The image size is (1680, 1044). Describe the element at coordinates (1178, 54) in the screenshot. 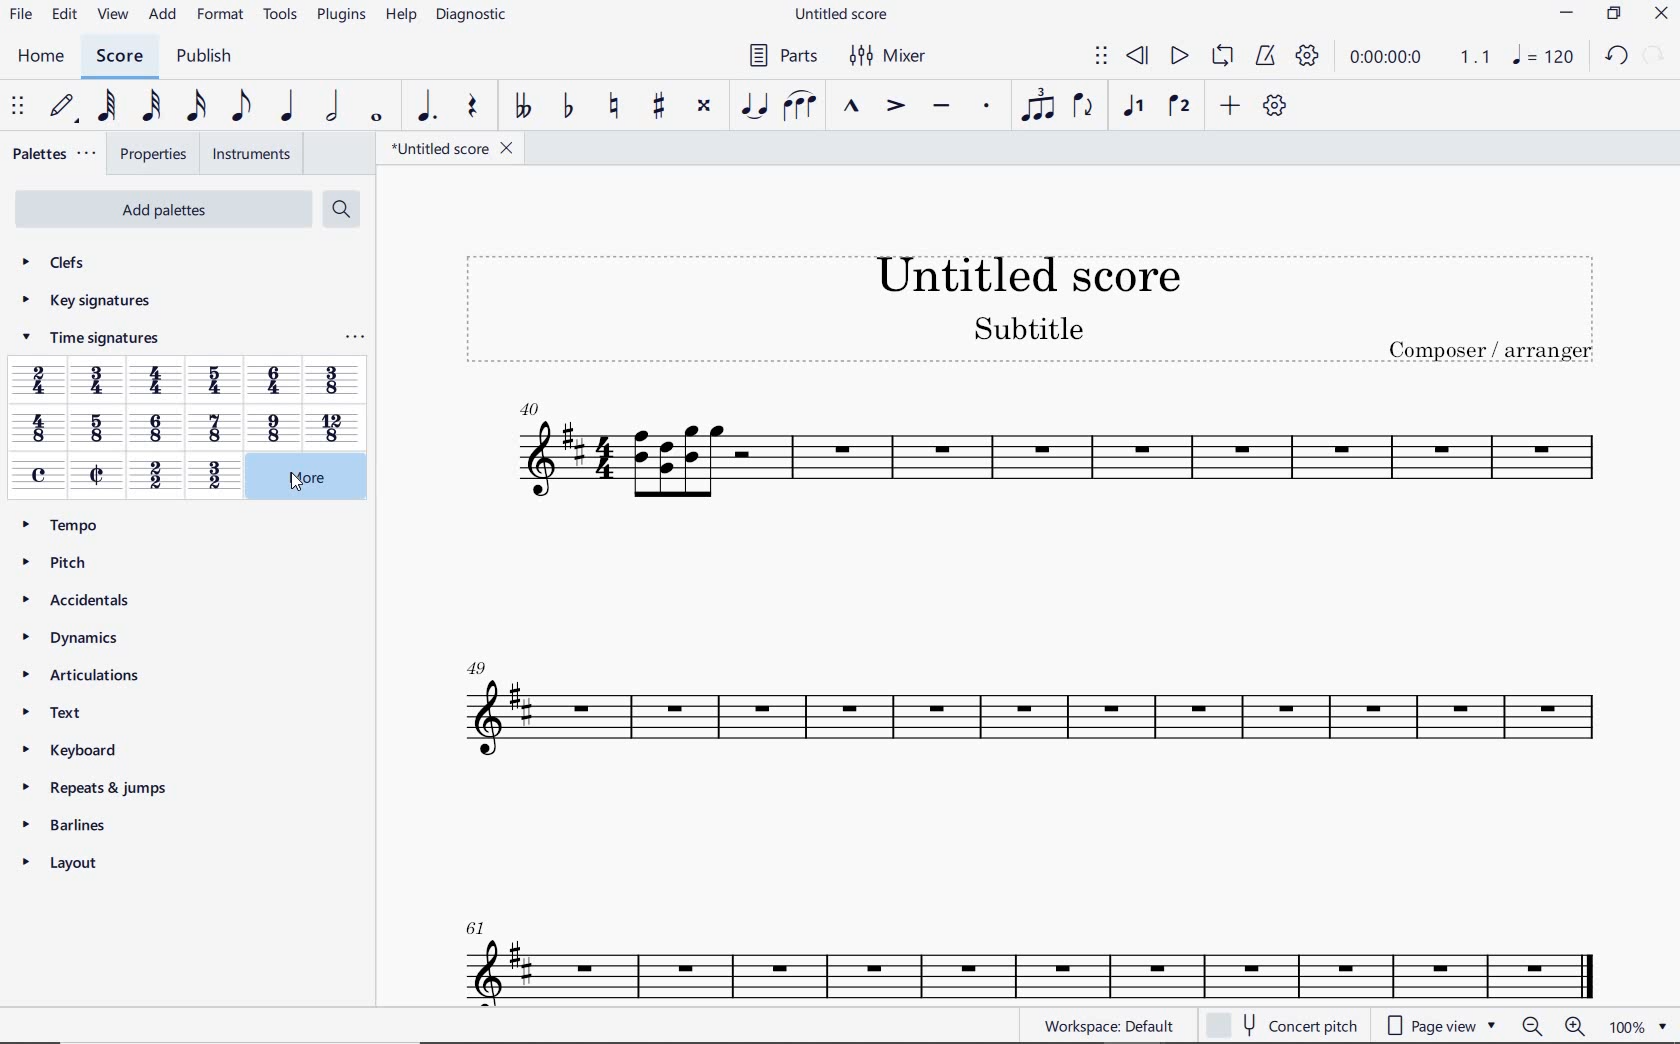

I see `PLAY` at that location.